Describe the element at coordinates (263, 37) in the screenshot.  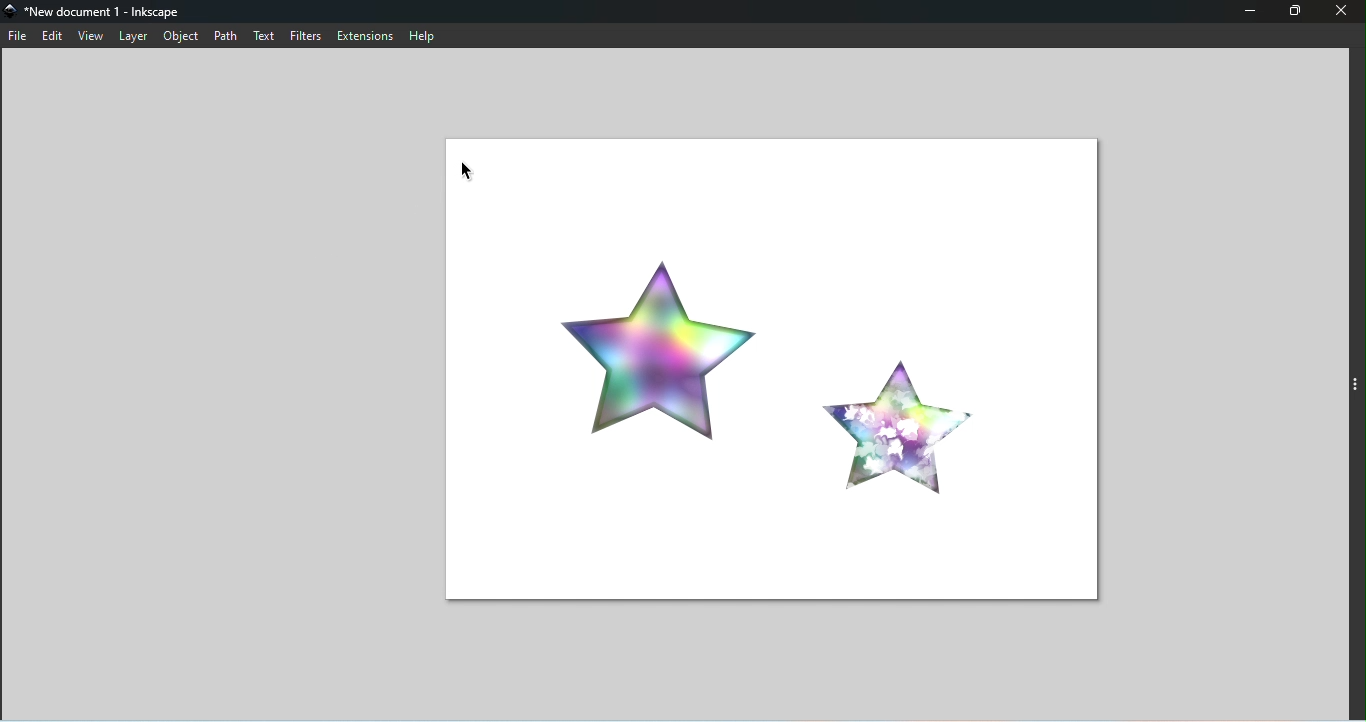
I see `Text` at that location.